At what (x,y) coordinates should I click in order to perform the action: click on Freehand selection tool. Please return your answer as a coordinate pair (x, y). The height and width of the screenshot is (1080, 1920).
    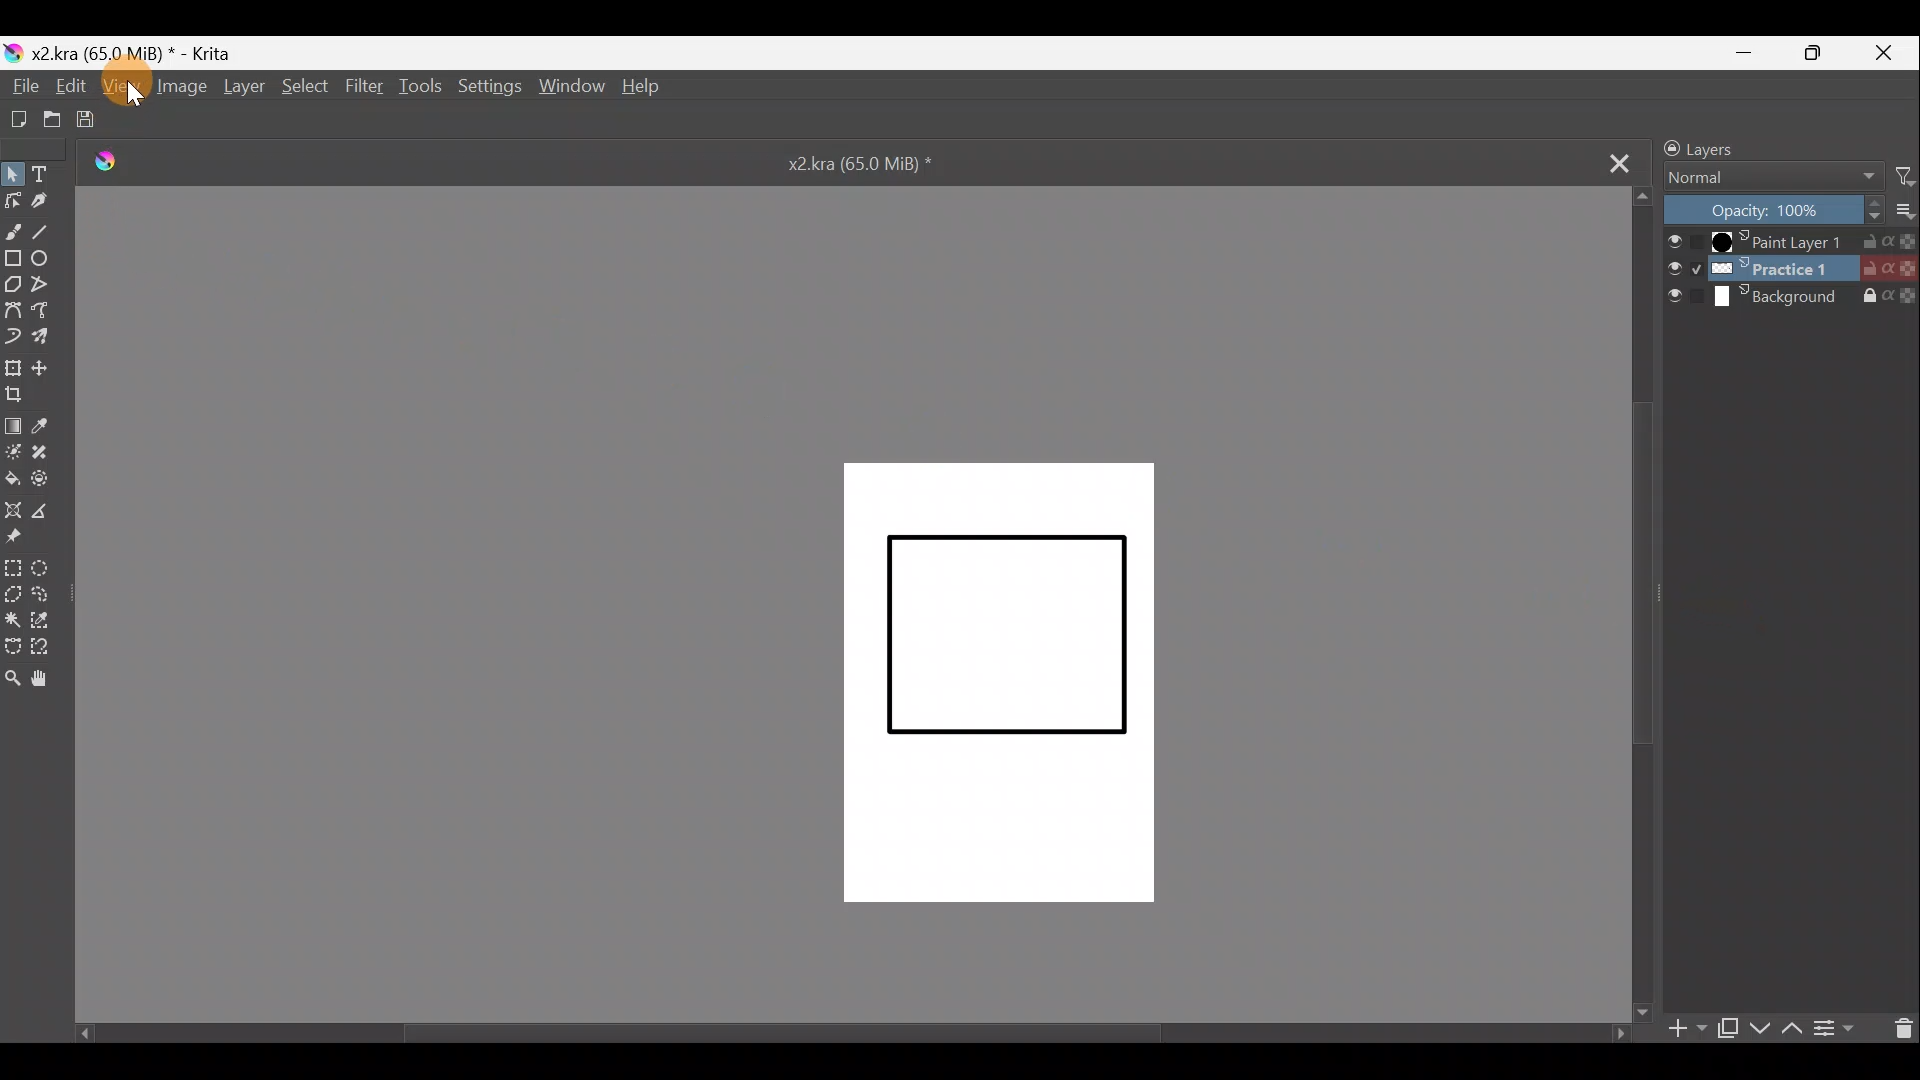
    Looking at the image, I should click on (52, 597).